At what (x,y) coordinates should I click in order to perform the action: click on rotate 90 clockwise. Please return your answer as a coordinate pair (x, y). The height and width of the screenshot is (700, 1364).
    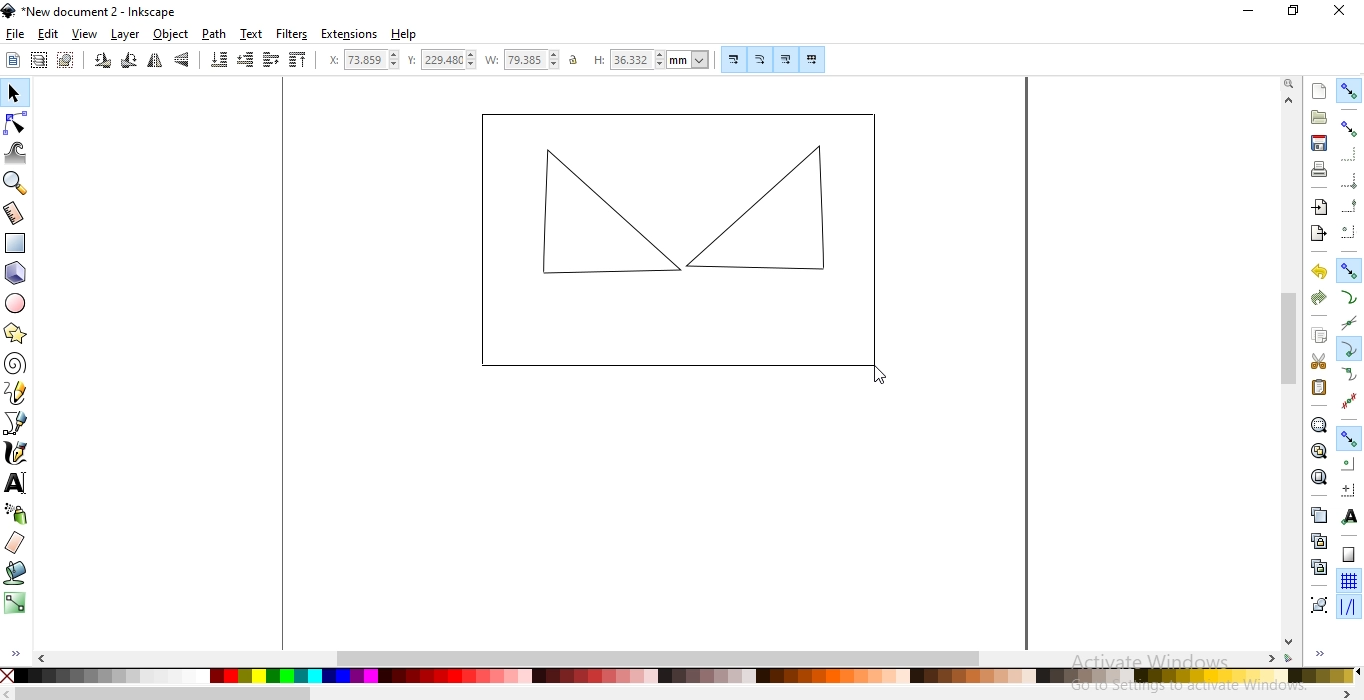
    Looking at the image, I should click on (130, 61).